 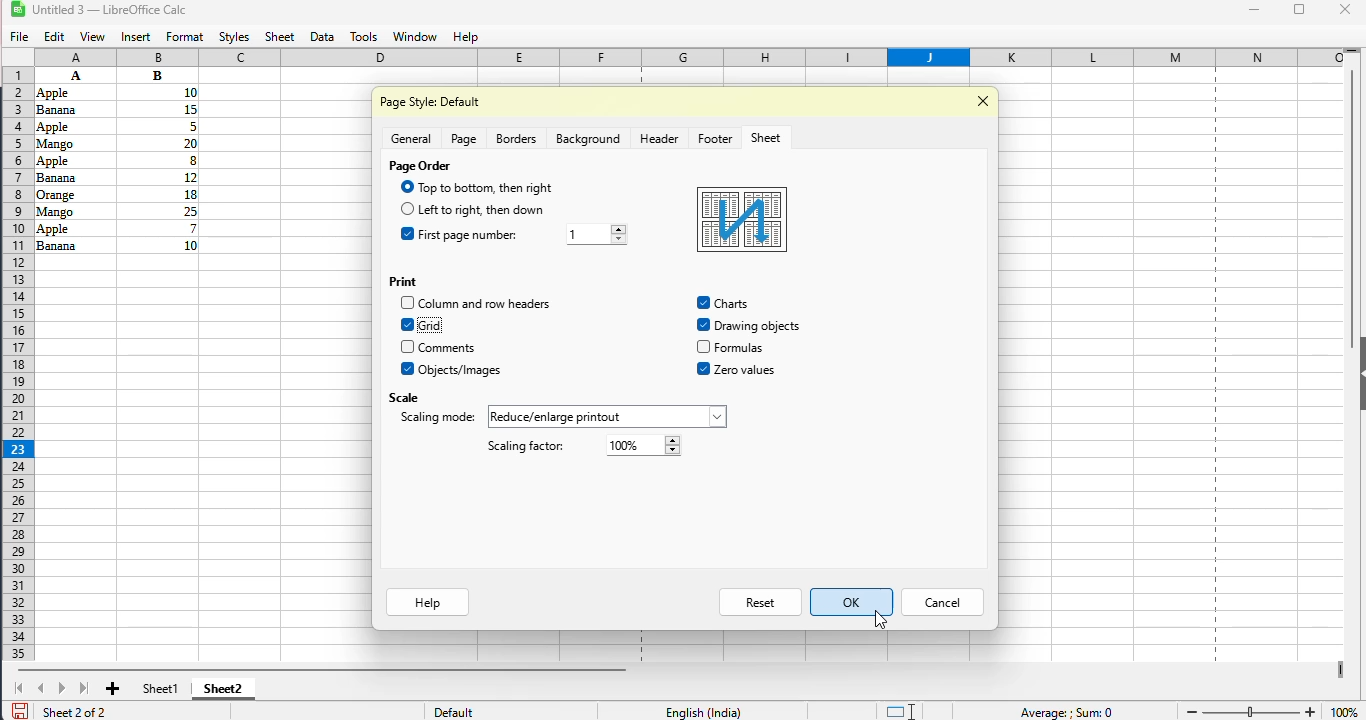 I want to click on Average ; Sum 0, so click(x=1065, y=712).